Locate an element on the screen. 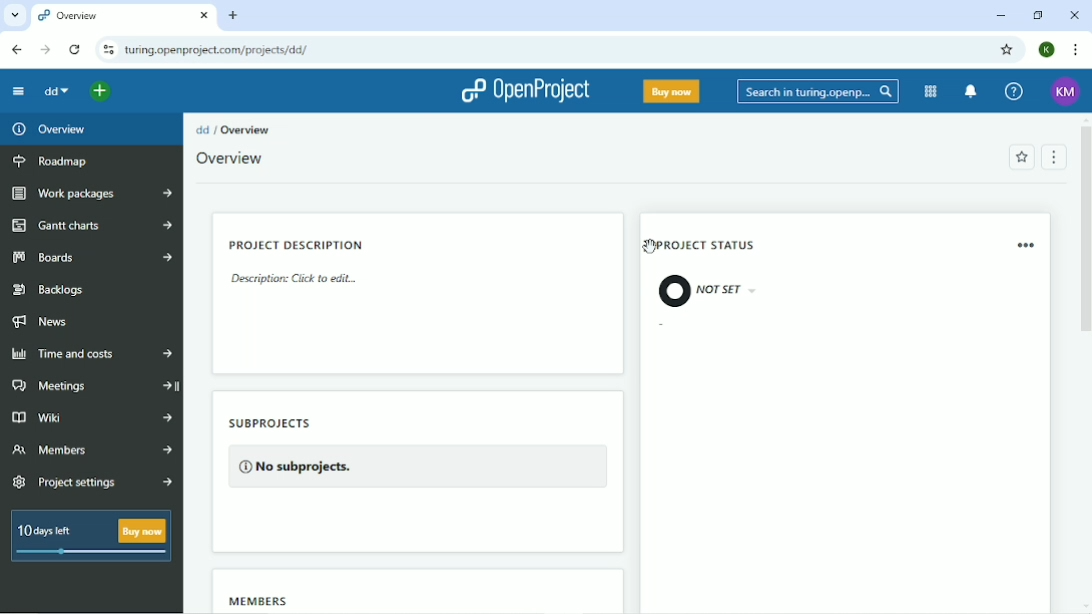  Current tab is located at coordinates (123, 15).